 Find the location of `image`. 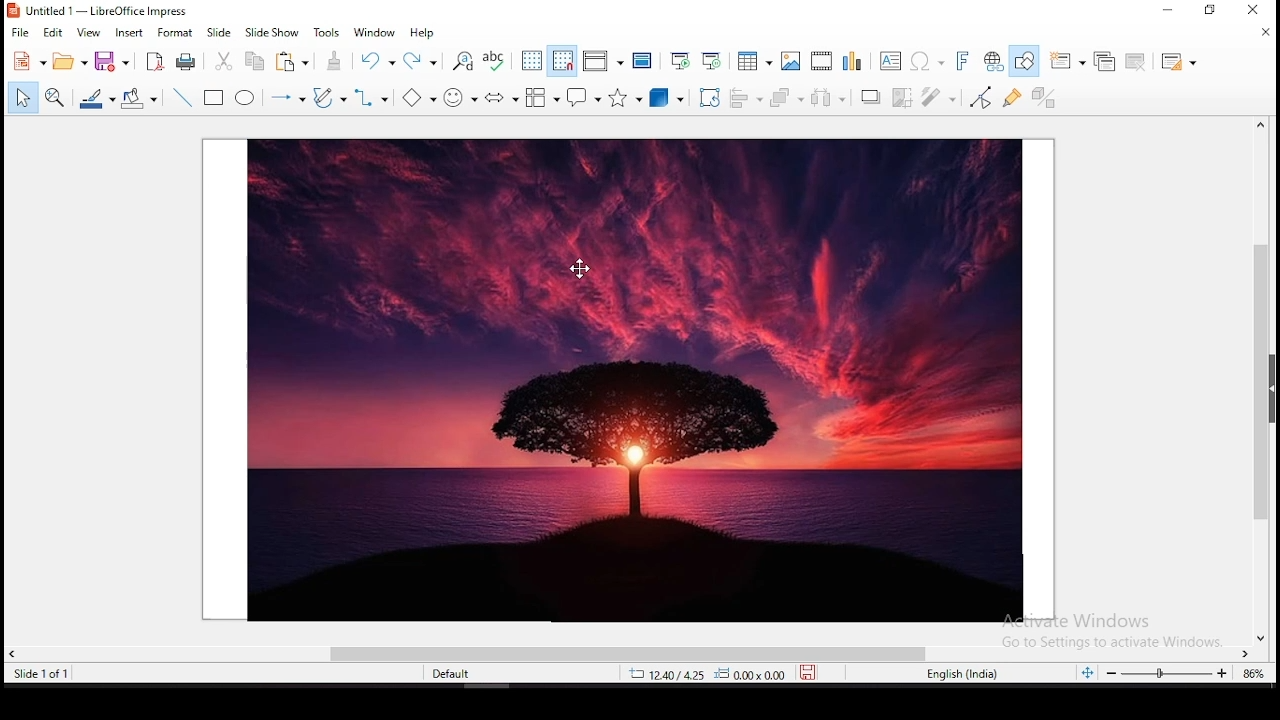

image is located at coordinates (629, 379).